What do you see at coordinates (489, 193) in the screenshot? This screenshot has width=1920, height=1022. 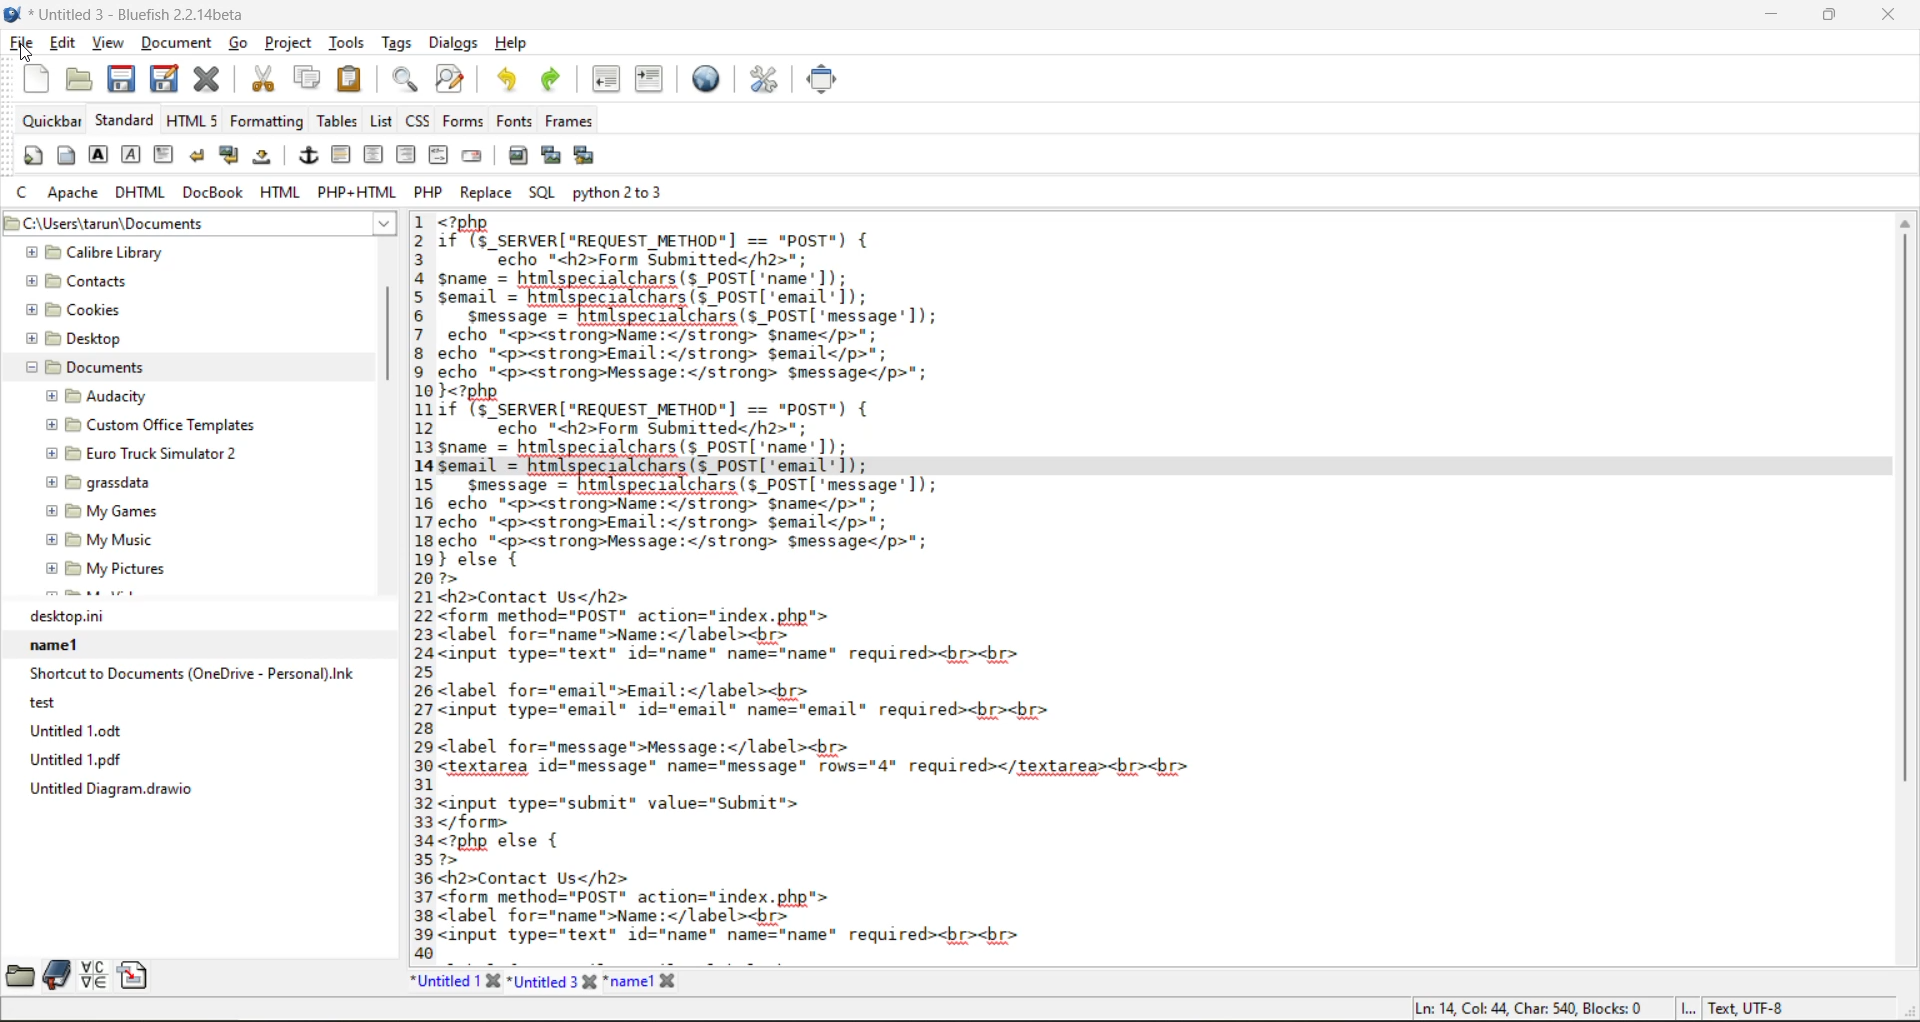 I see `replace` at bounding box center [489, 193].